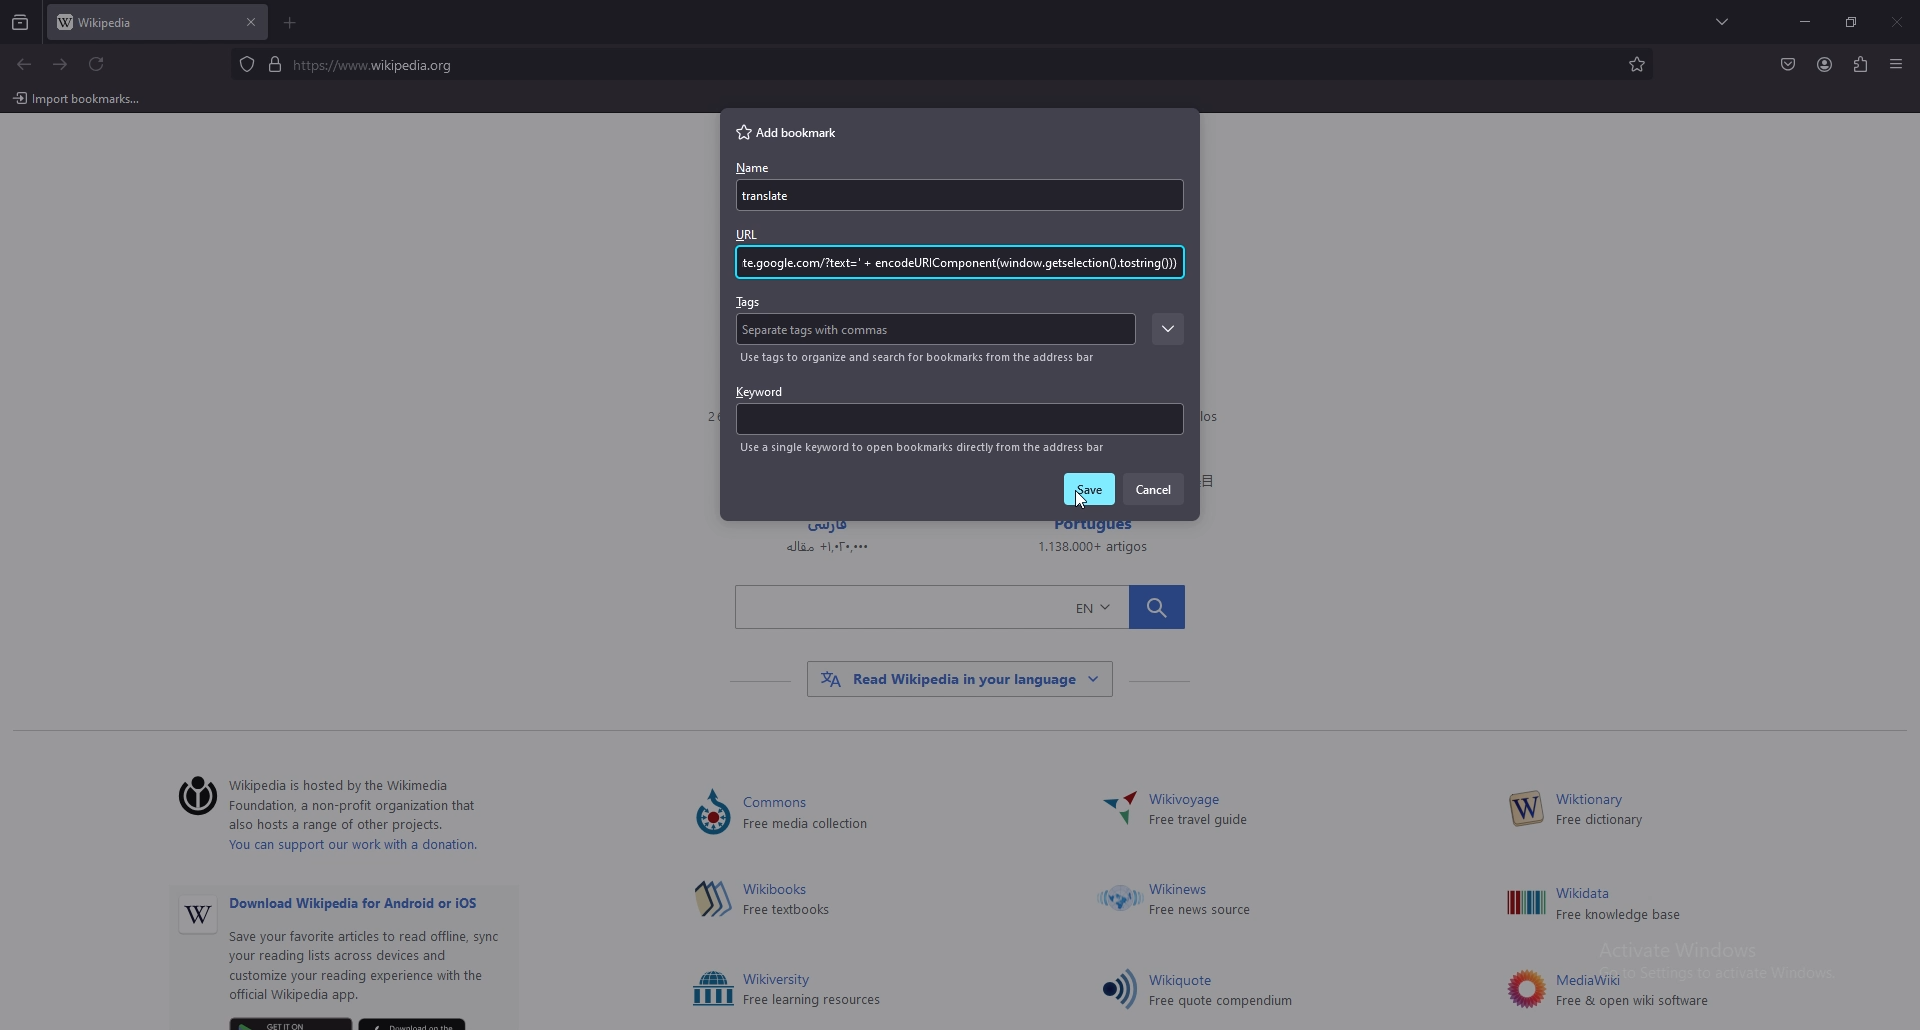 This screenshot has width=1920, height=1030. What do you see at coordinates (370, 818) in the screenshot?
I see `‘Wikipedia is hosted by the Wikimedia

) Foundation, a non-profit organization that
also hosts a range of other projects.
You can support our work with a donation.` at bounding box center [370, 818].